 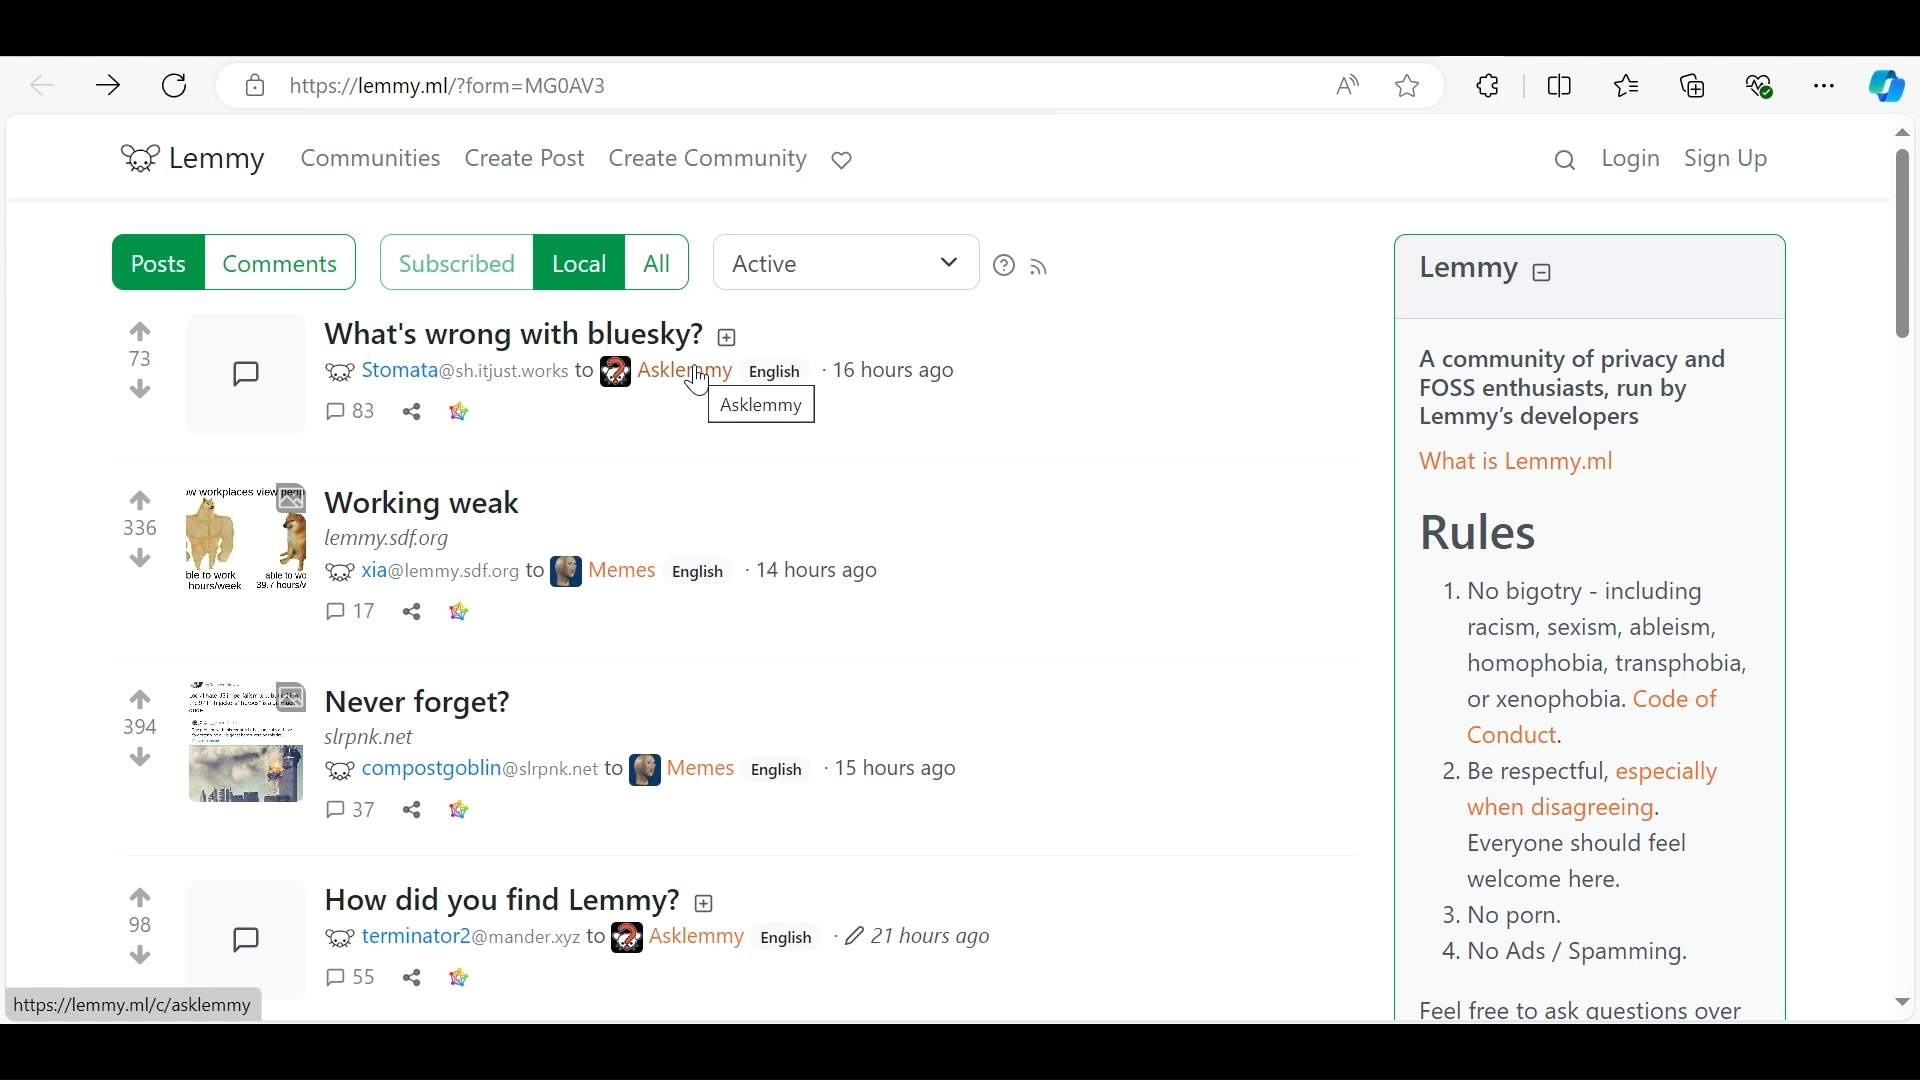 I want to click on Language, so click(x=699, y=572).